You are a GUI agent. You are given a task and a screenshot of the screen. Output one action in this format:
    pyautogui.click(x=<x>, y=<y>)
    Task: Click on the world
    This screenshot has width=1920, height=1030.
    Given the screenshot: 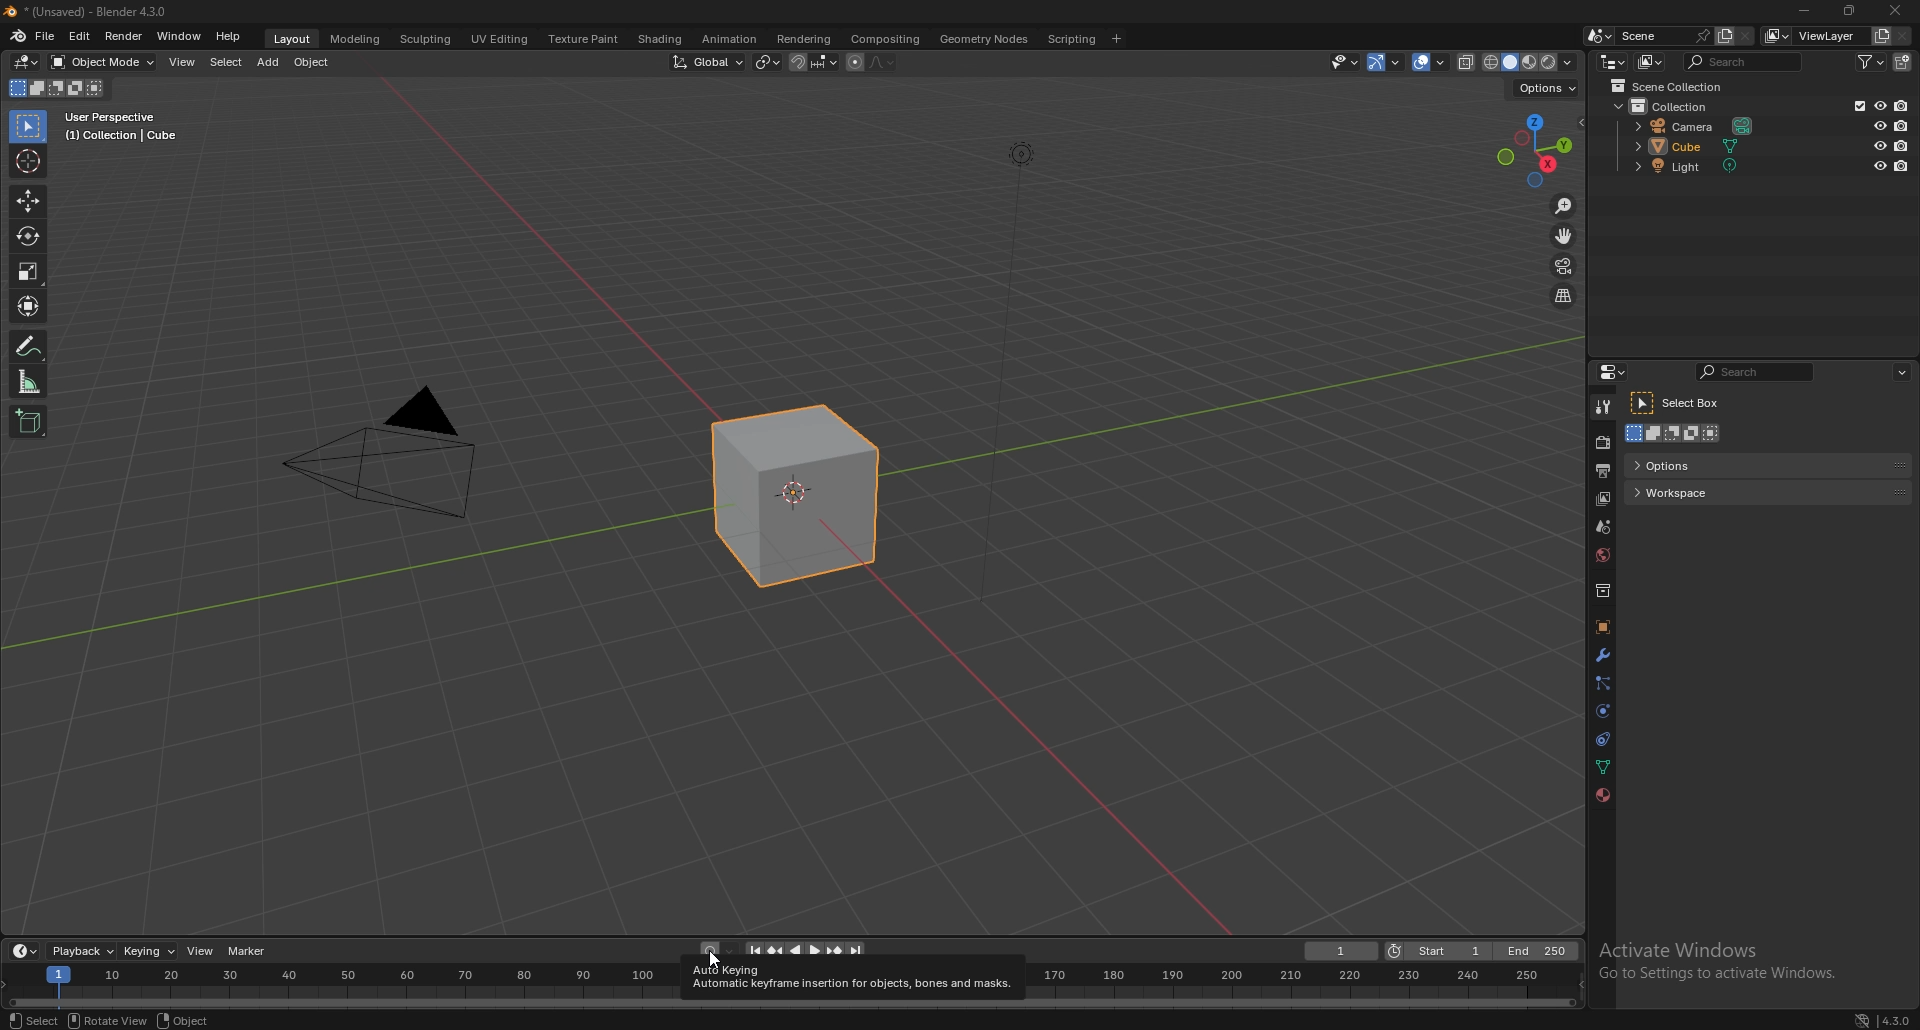 What is the action you would take?
    pyautogui.click(x=1603, y=555)
    